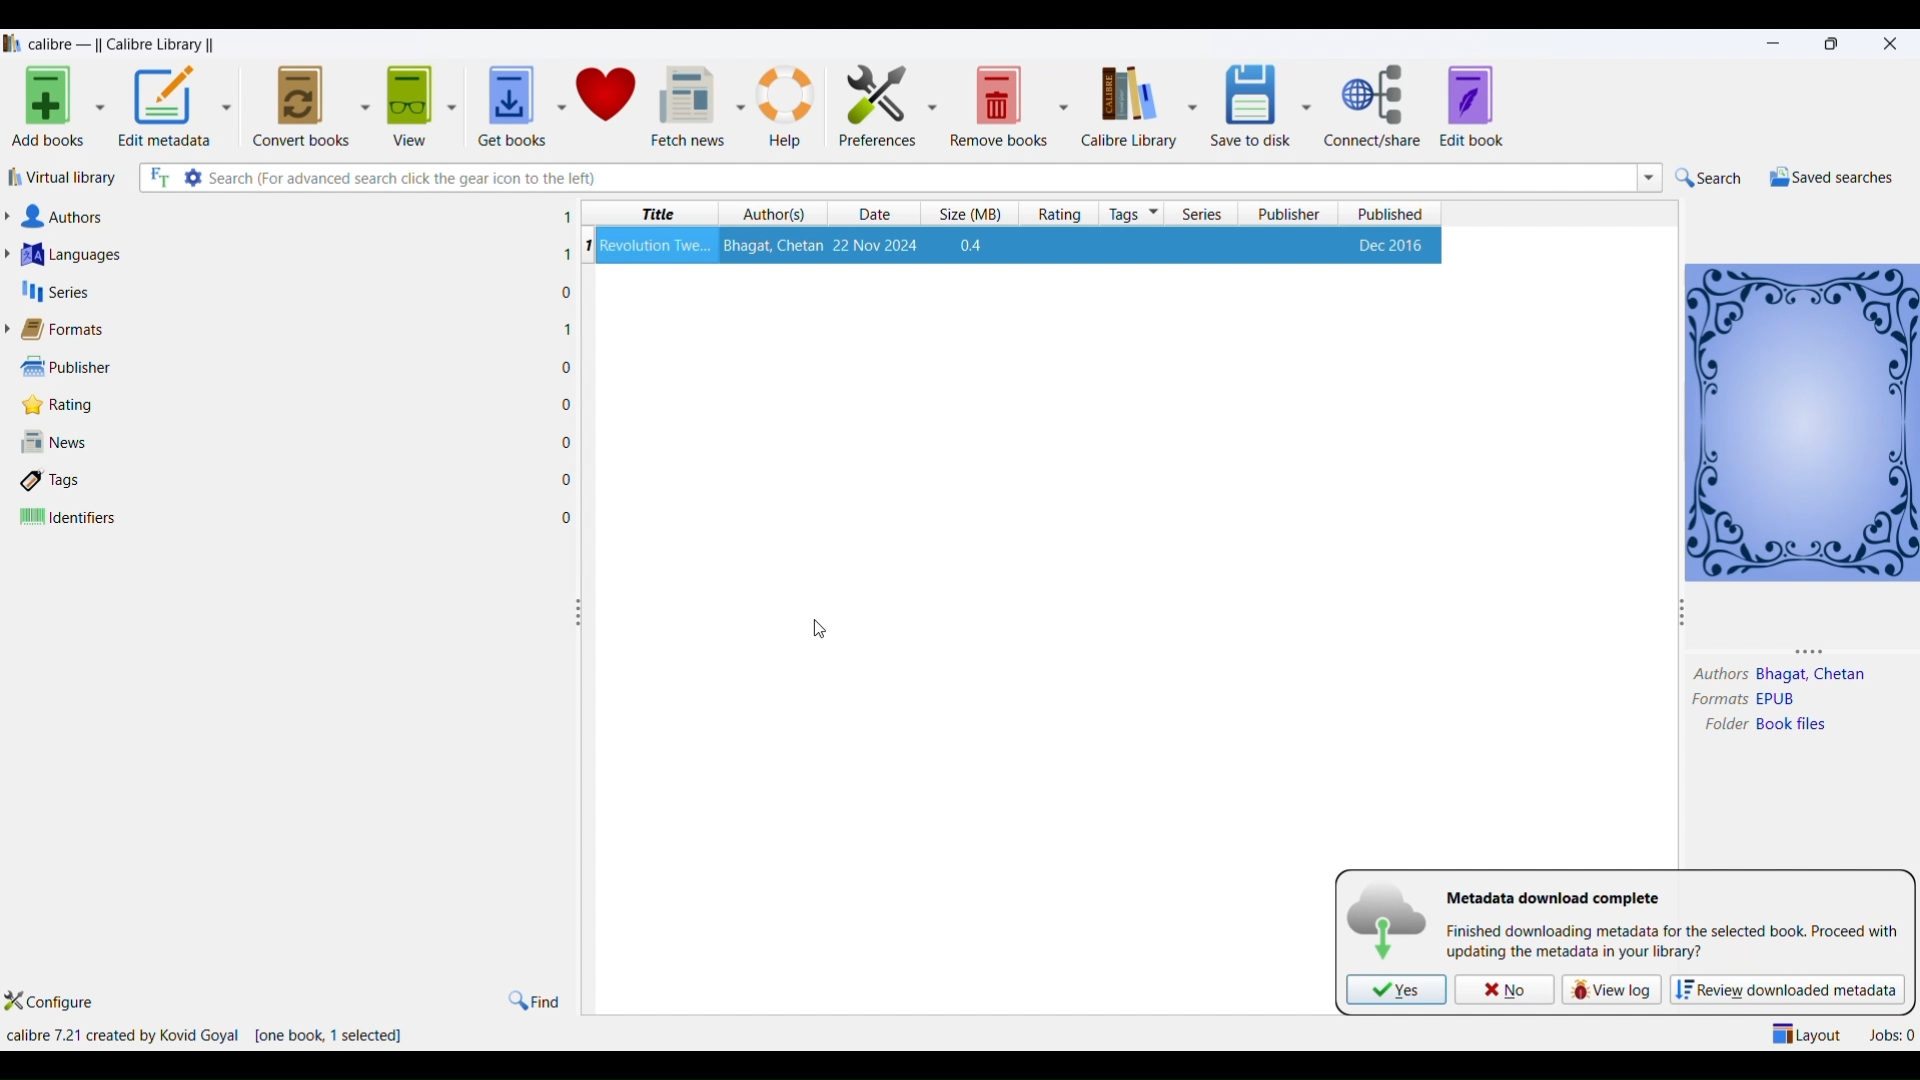 The image size is (1920, 1080). What do you see at coordinates (1777, 44) in the screenshot?
I see `minimize` at bounding box center [1777, 44].